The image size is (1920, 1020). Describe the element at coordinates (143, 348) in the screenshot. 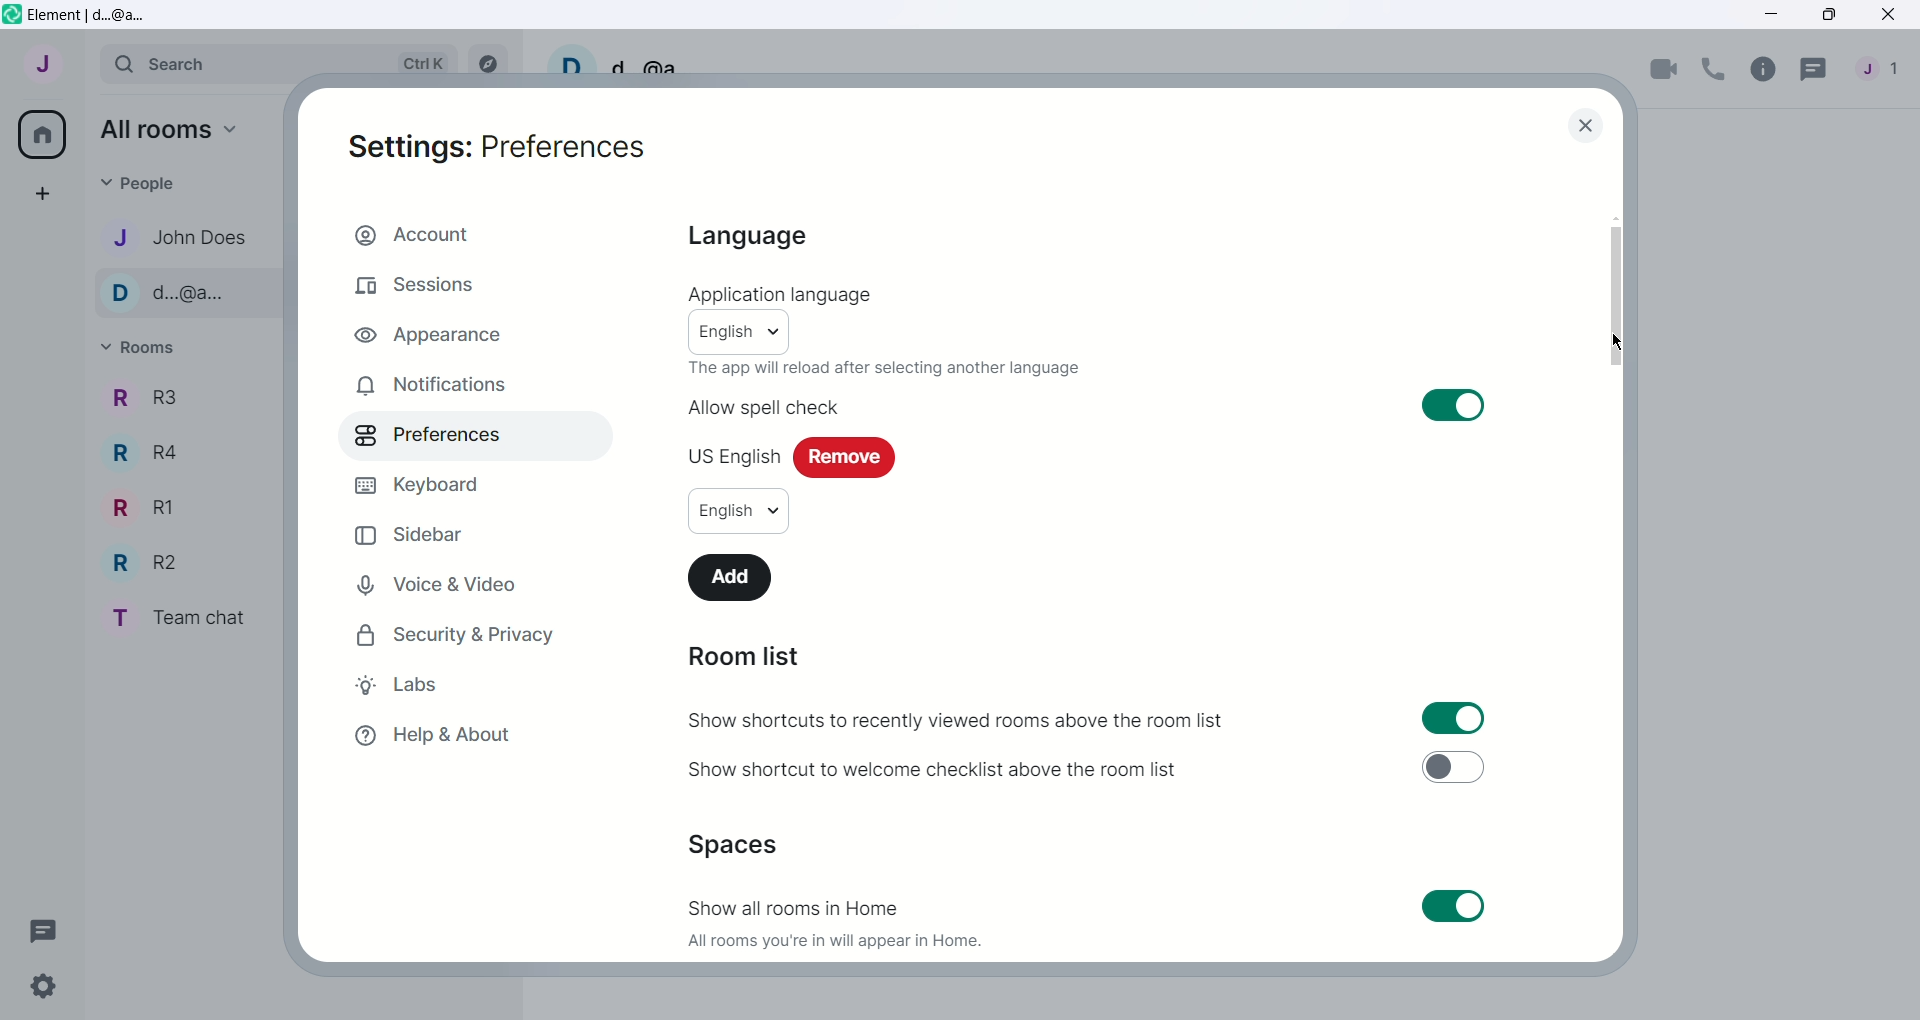

I see `Rooms` at that location.